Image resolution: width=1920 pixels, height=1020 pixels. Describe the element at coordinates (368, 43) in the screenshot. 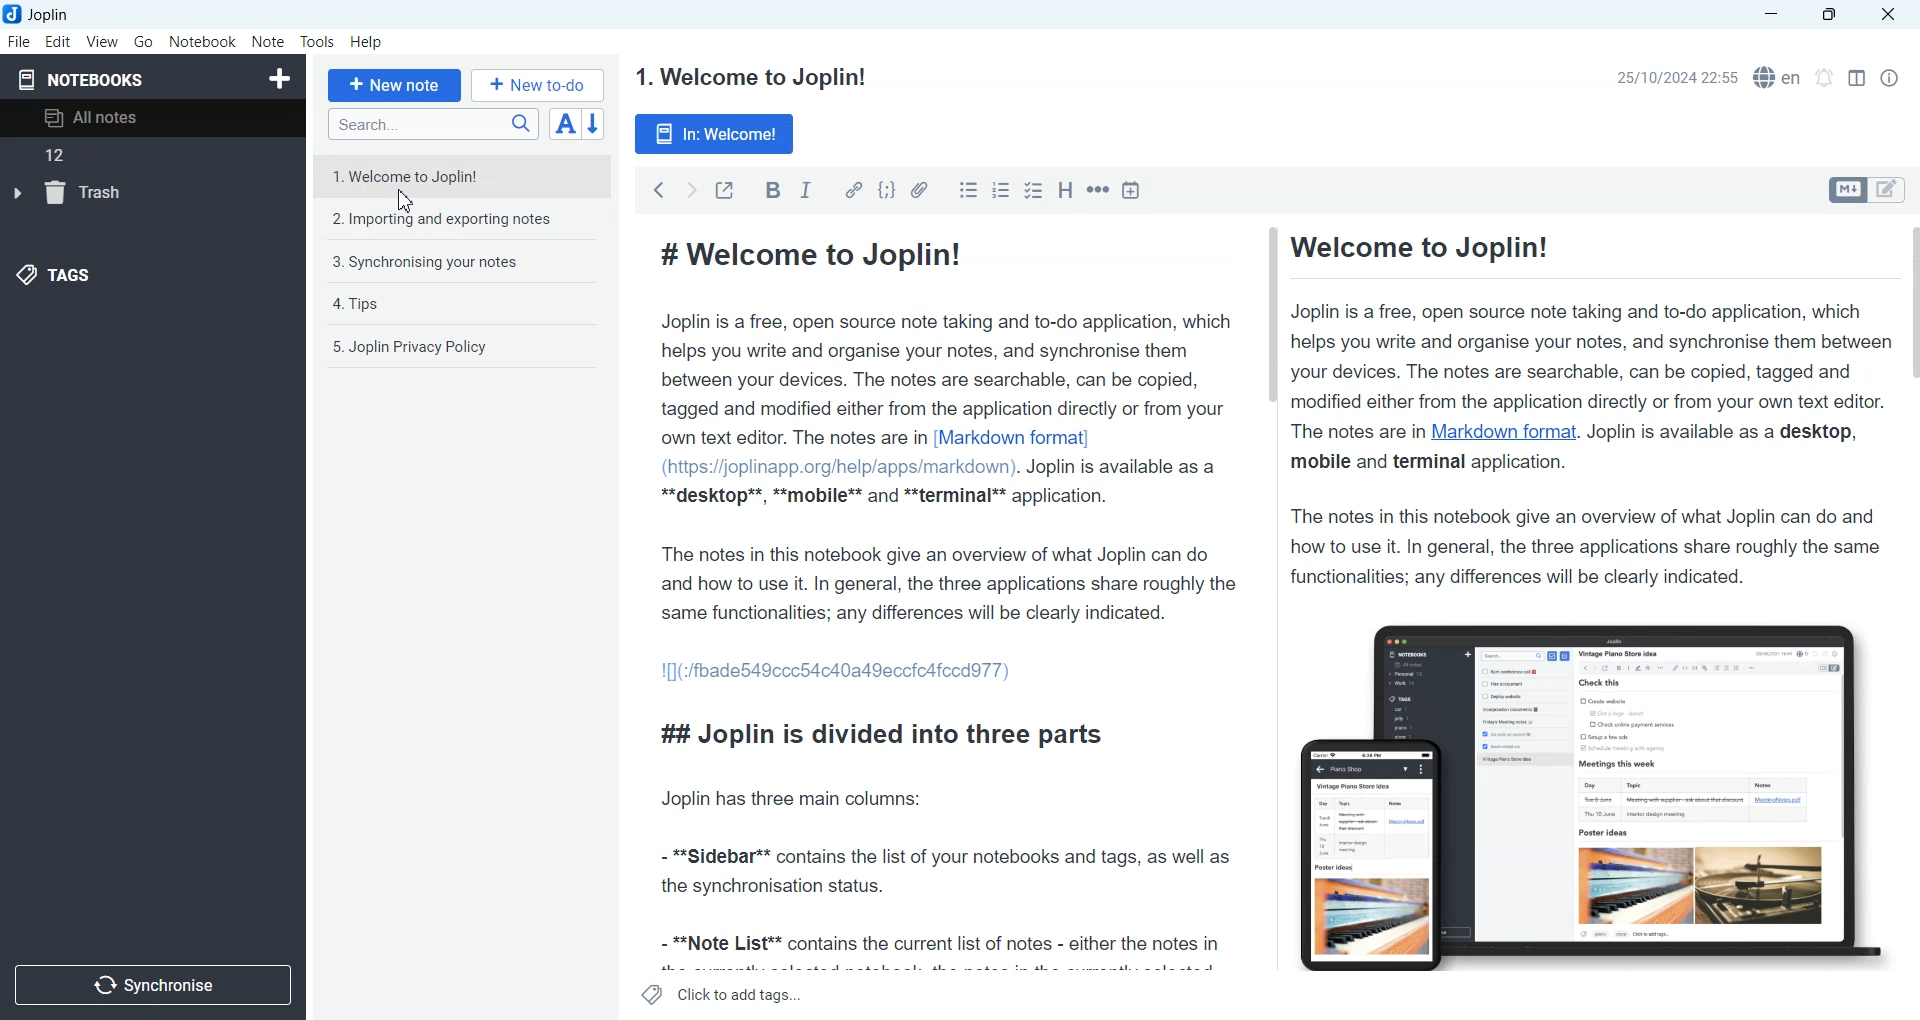

I see `Help` at that location.